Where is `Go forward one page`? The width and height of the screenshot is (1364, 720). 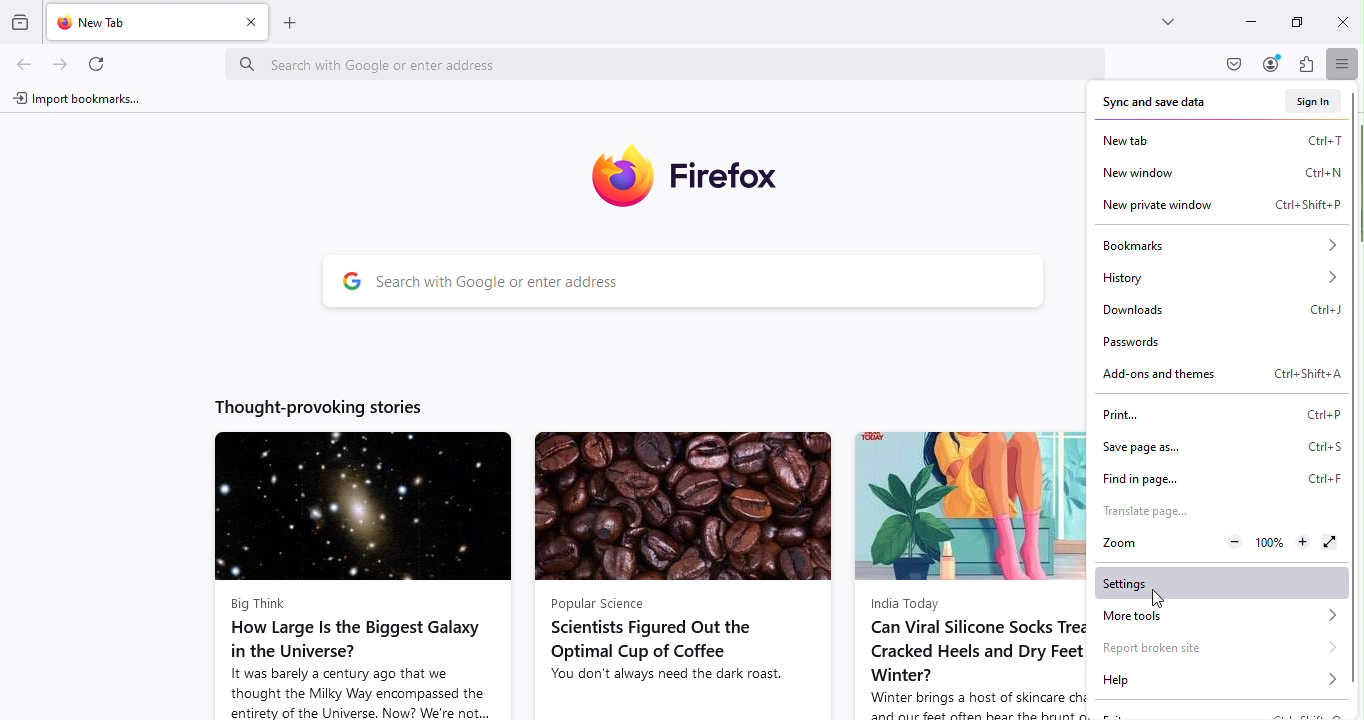 Go forward one page is located at coordinates (58, 63).